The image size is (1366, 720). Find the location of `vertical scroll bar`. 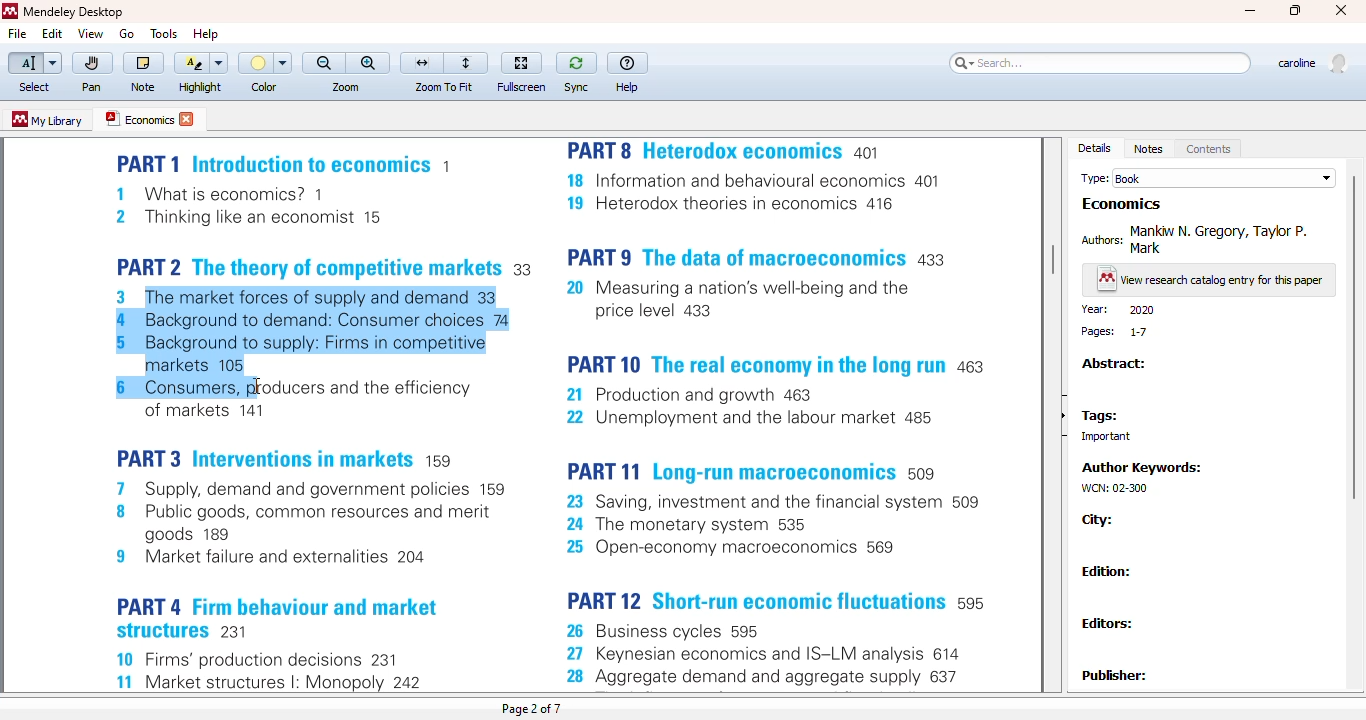

vertical scroll bar is located at coordinates (1053, 261).